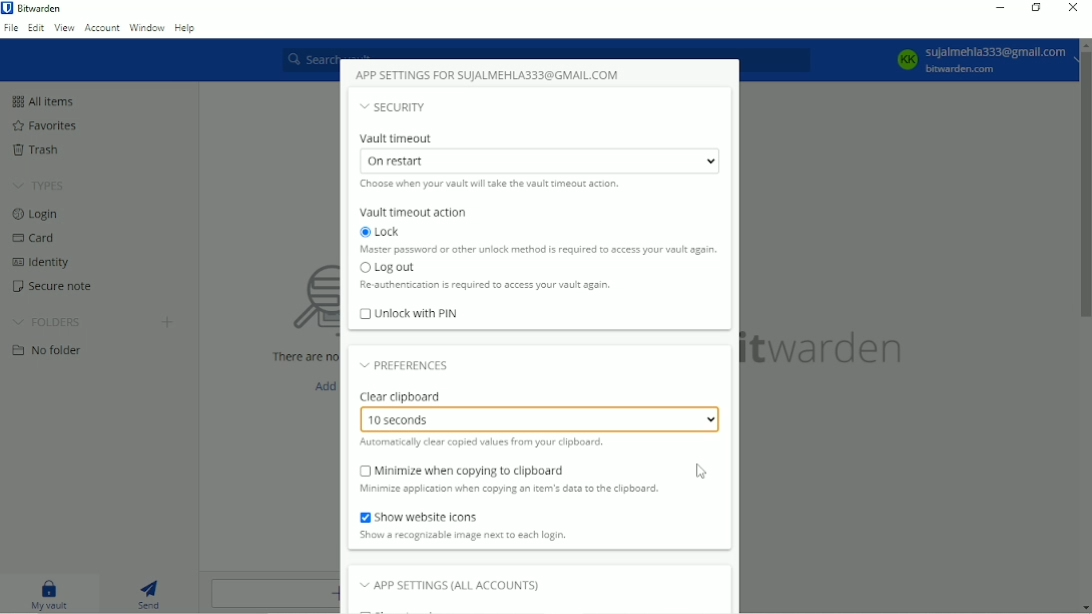 The image size is (1092, 614). Describe the element at coordinates (53, 322) in the screenshot. I see `FOLDERS` at that location.